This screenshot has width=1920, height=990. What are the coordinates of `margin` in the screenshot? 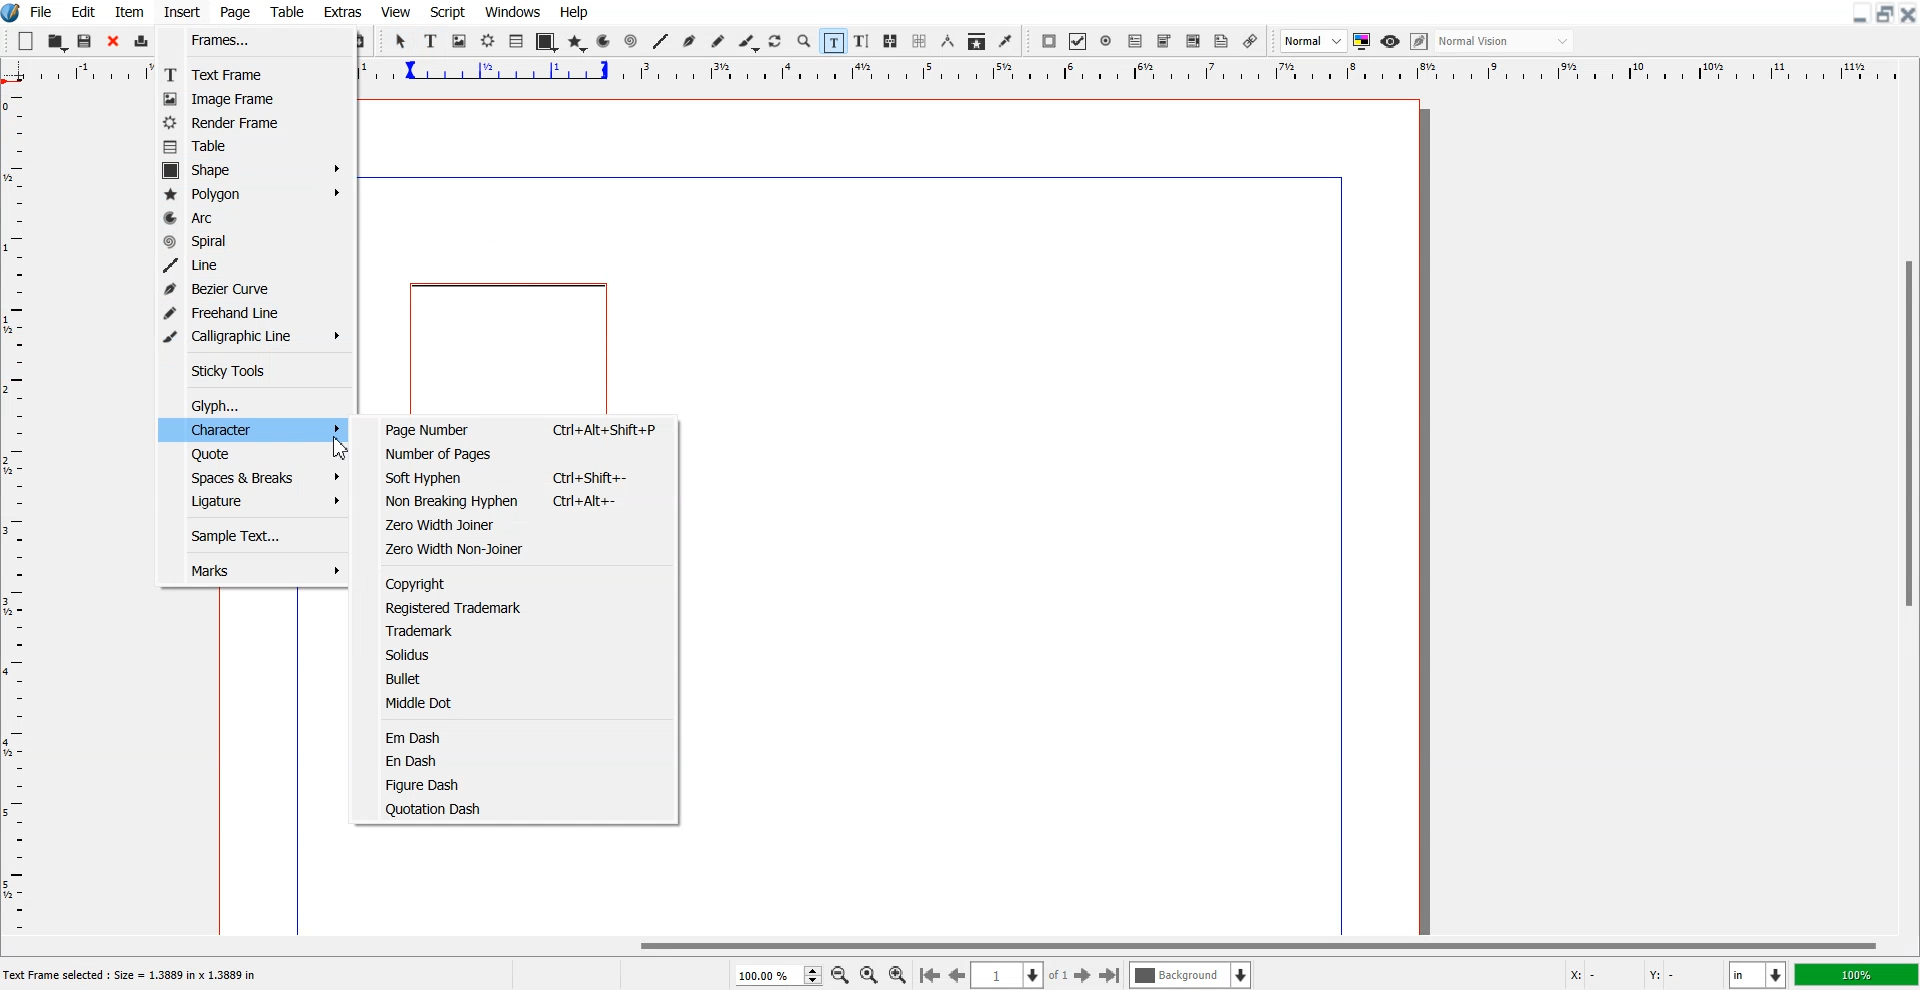 It's located at (293, 759).